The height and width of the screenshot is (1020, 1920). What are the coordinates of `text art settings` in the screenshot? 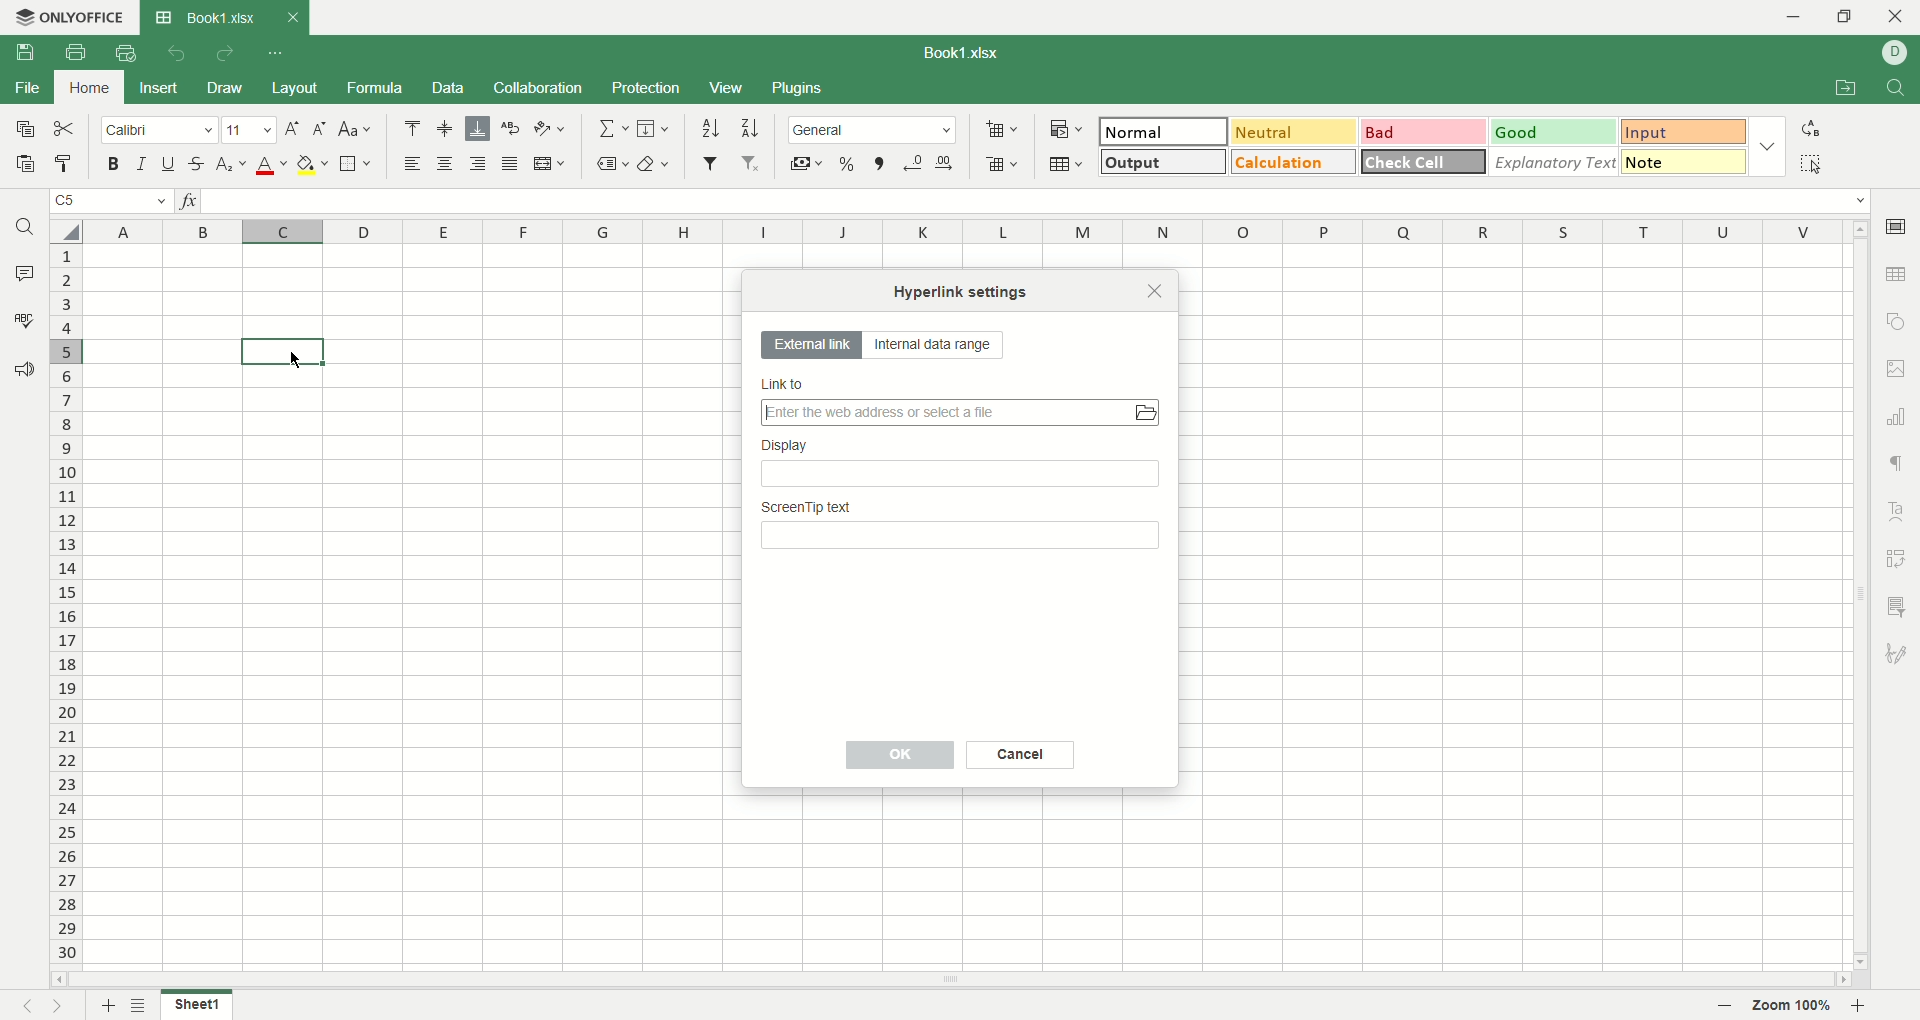 It's located at (1901, 507).